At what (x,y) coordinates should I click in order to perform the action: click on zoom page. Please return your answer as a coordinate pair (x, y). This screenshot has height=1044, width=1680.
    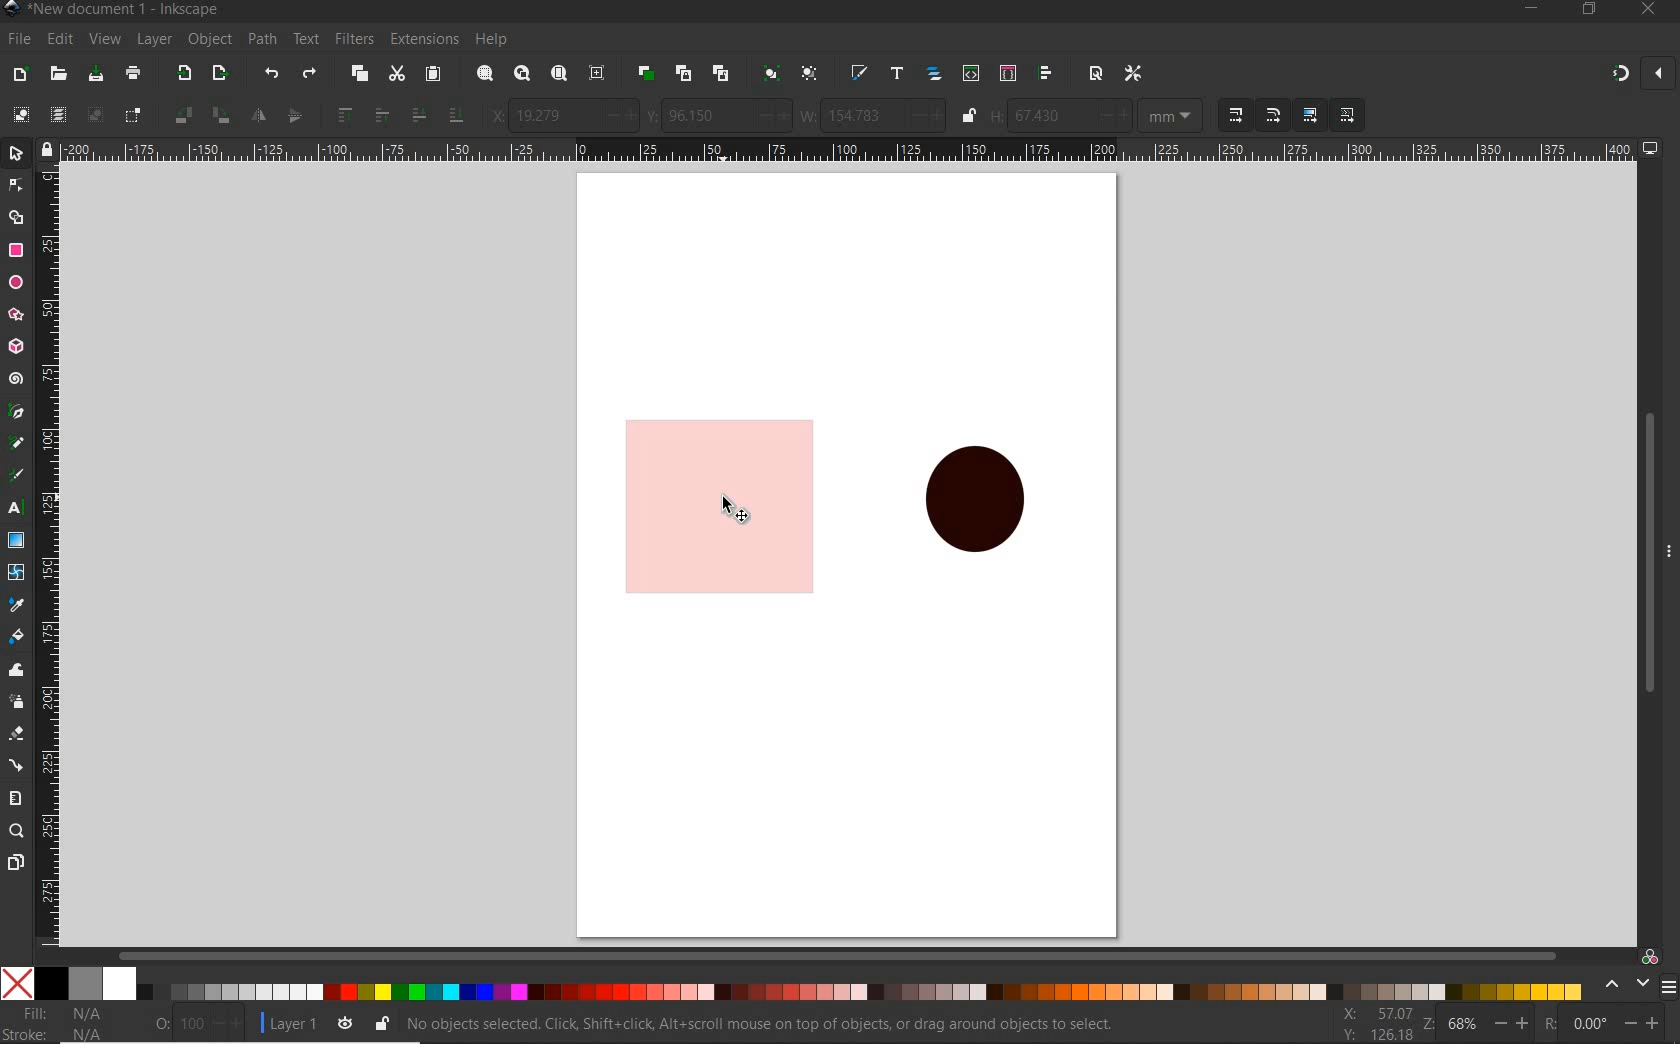
    Looking at the image, I should click on (559, 72).